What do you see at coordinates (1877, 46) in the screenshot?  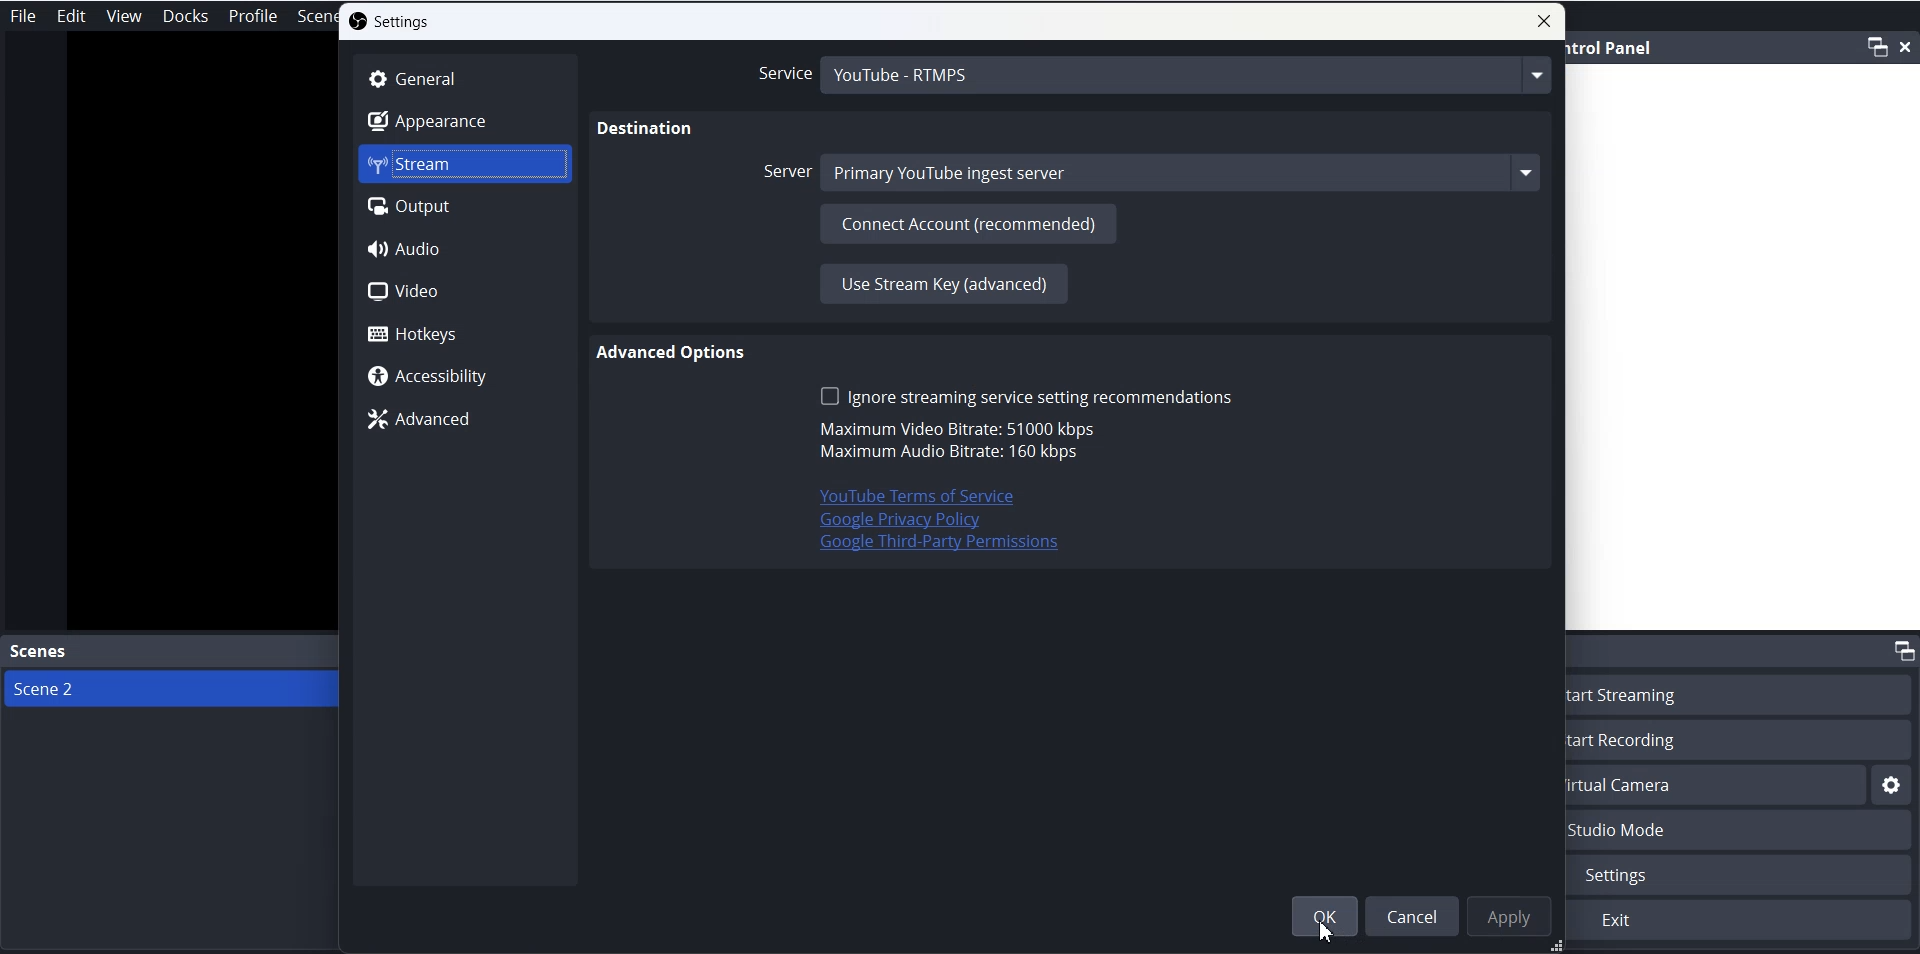 I see `minimise` at bounding box center [1877, 46].